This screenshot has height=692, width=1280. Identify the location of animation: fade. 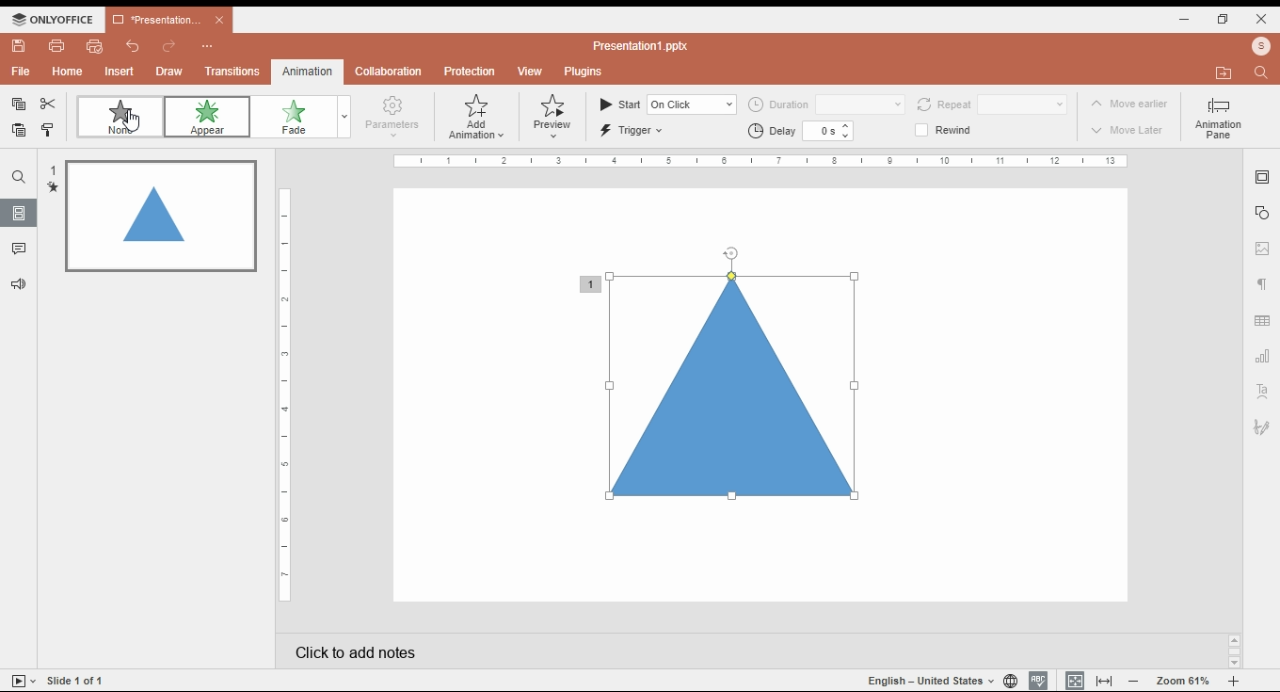
(307, 117).